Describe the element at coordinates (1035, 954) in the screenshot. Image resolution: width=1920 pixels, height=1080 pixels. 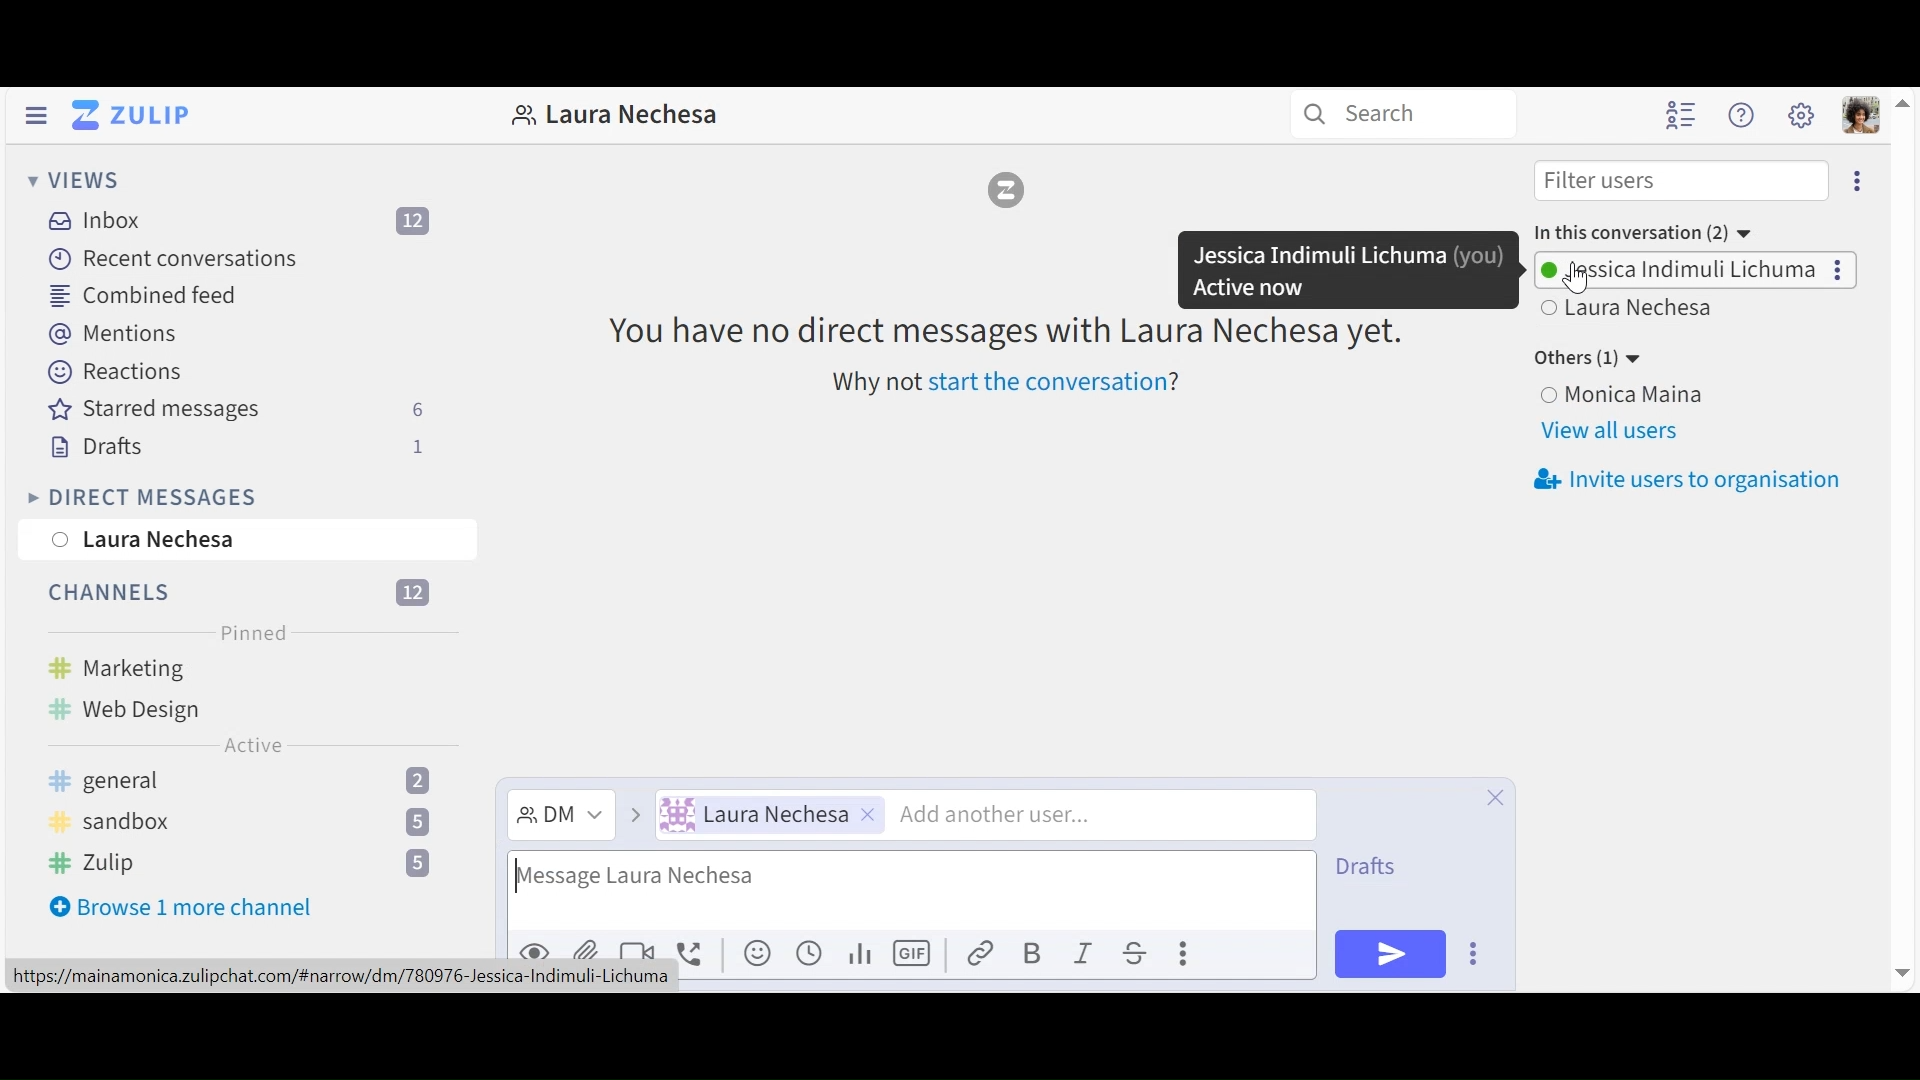
I see `Bold` at that location.